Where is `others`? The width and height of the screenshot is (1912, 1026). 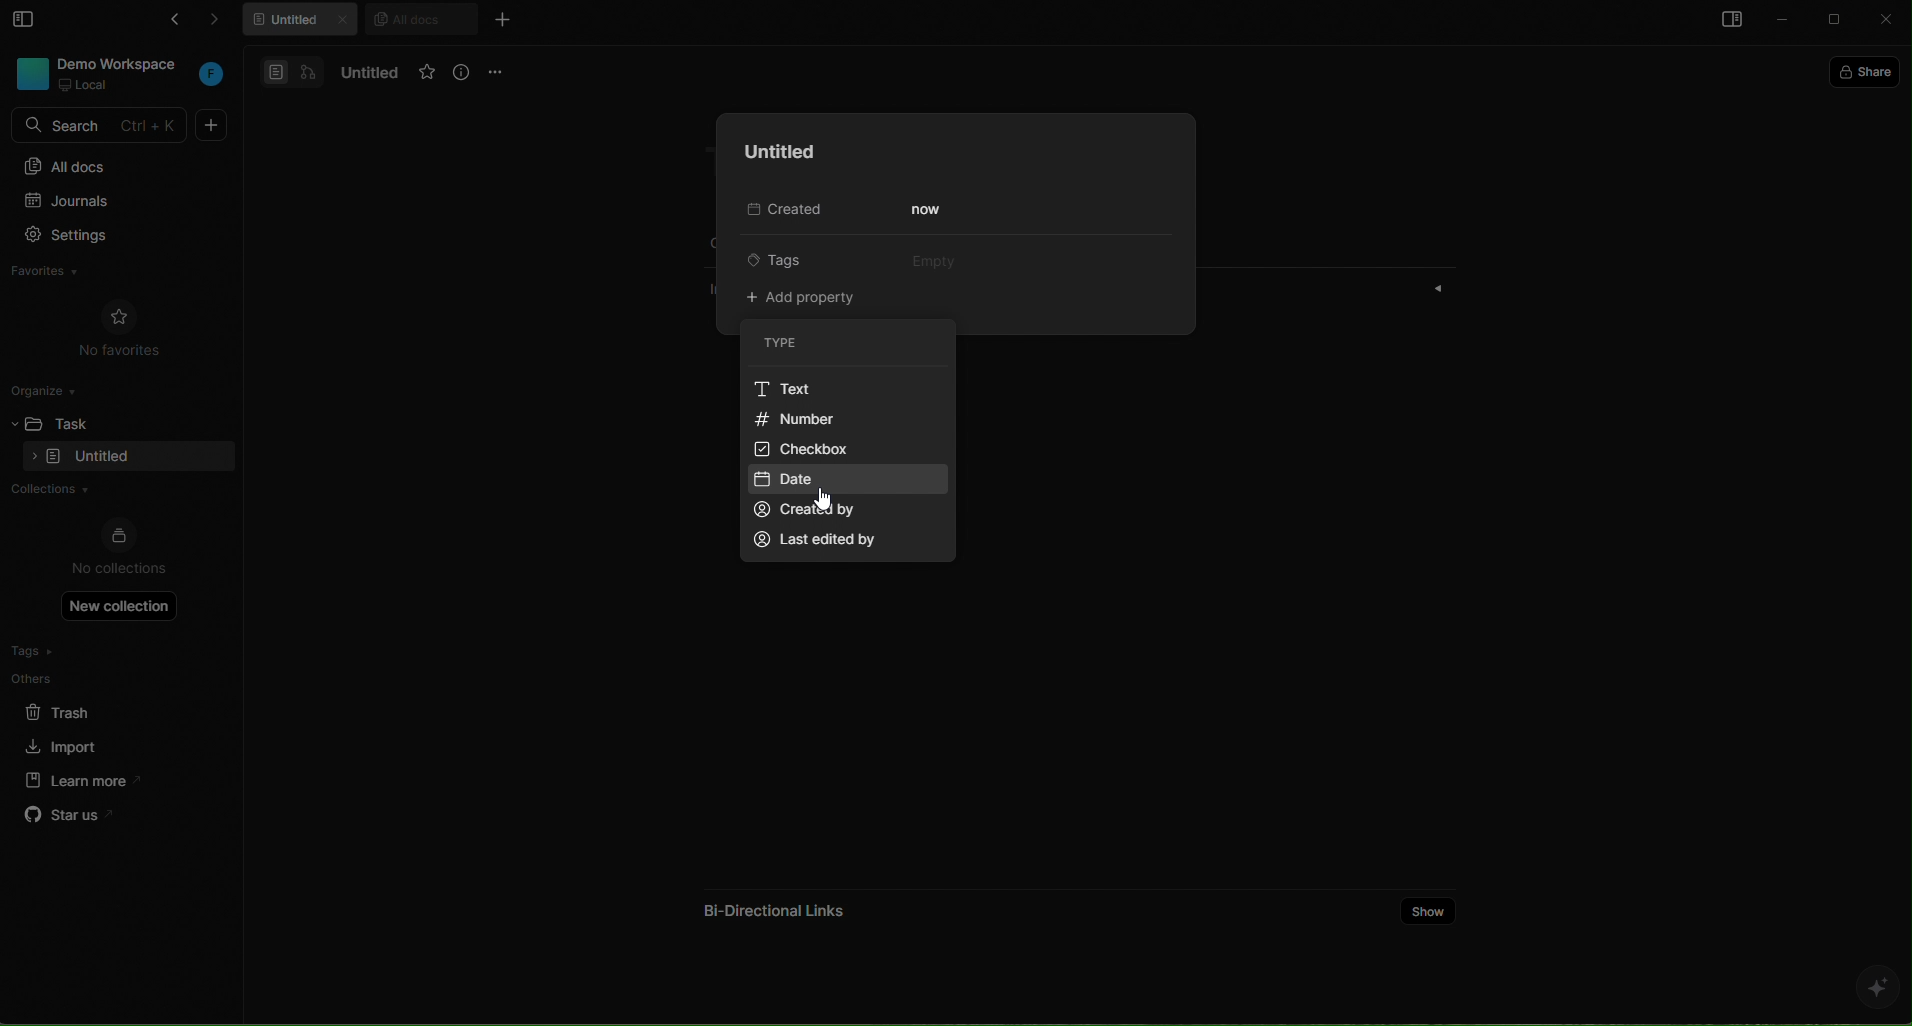
others is located at coordinates (75, 678).